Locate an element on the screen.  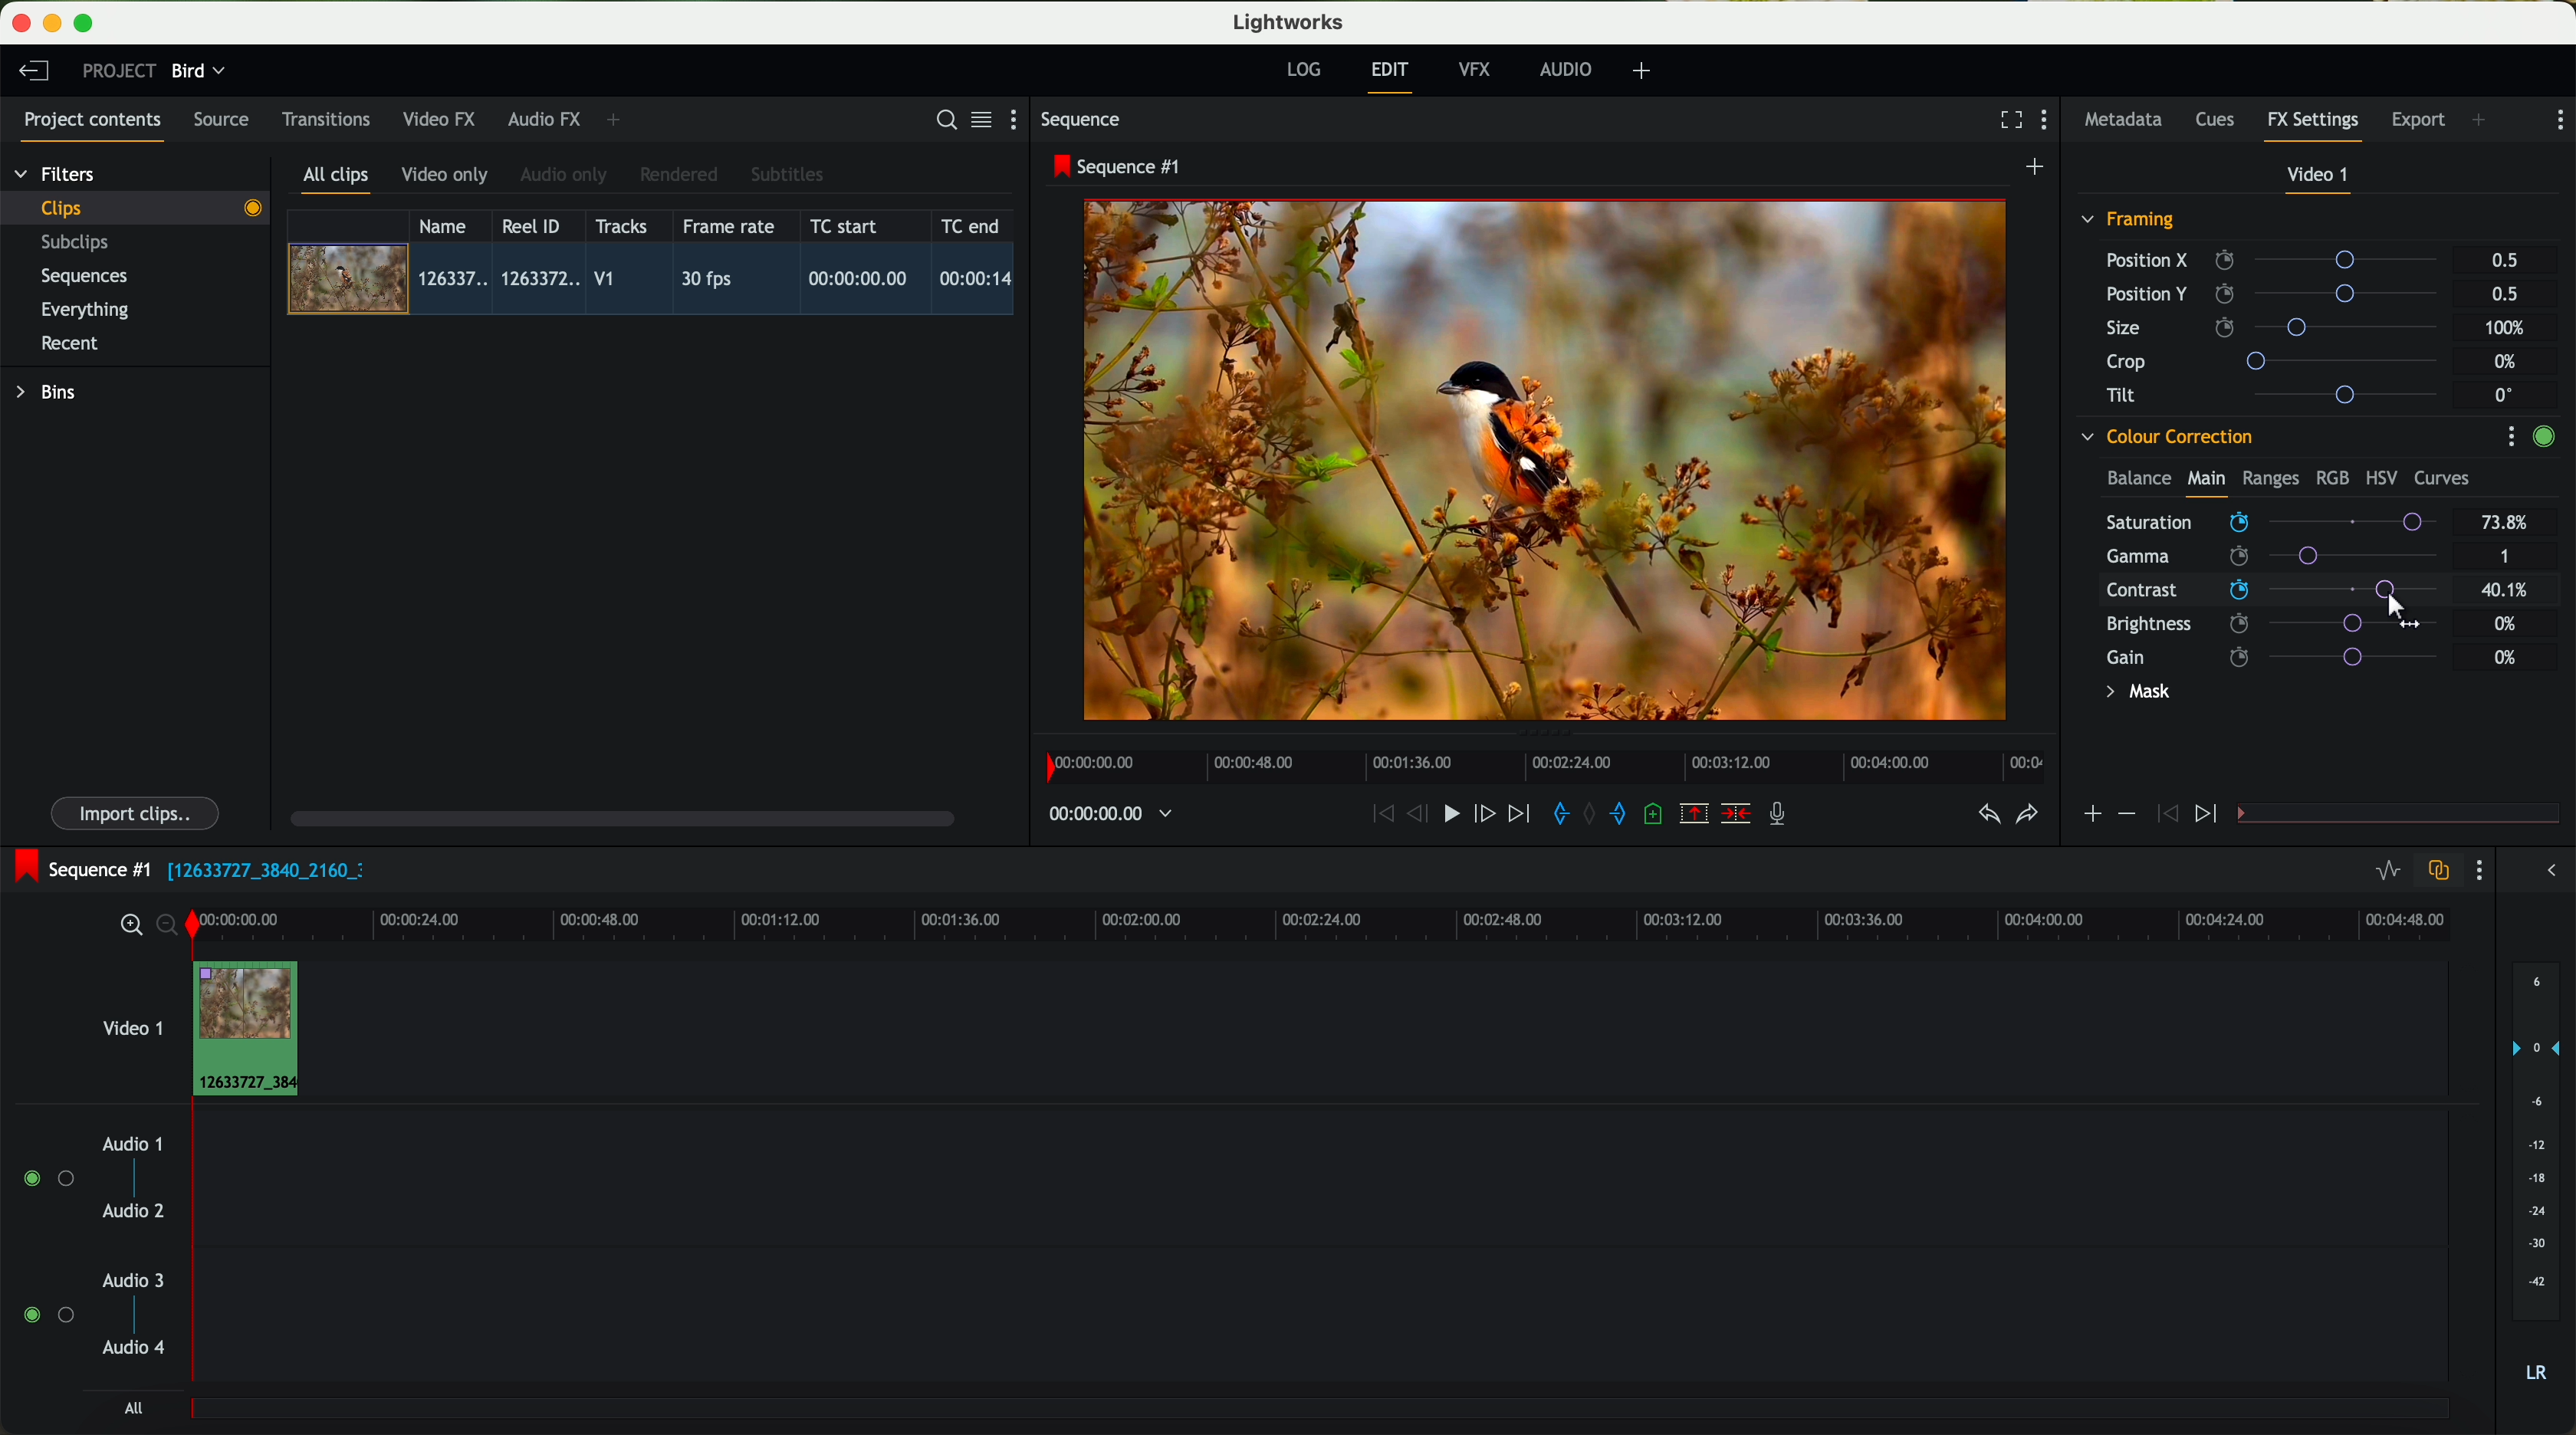
TC end is located at coordinates (972, 225).